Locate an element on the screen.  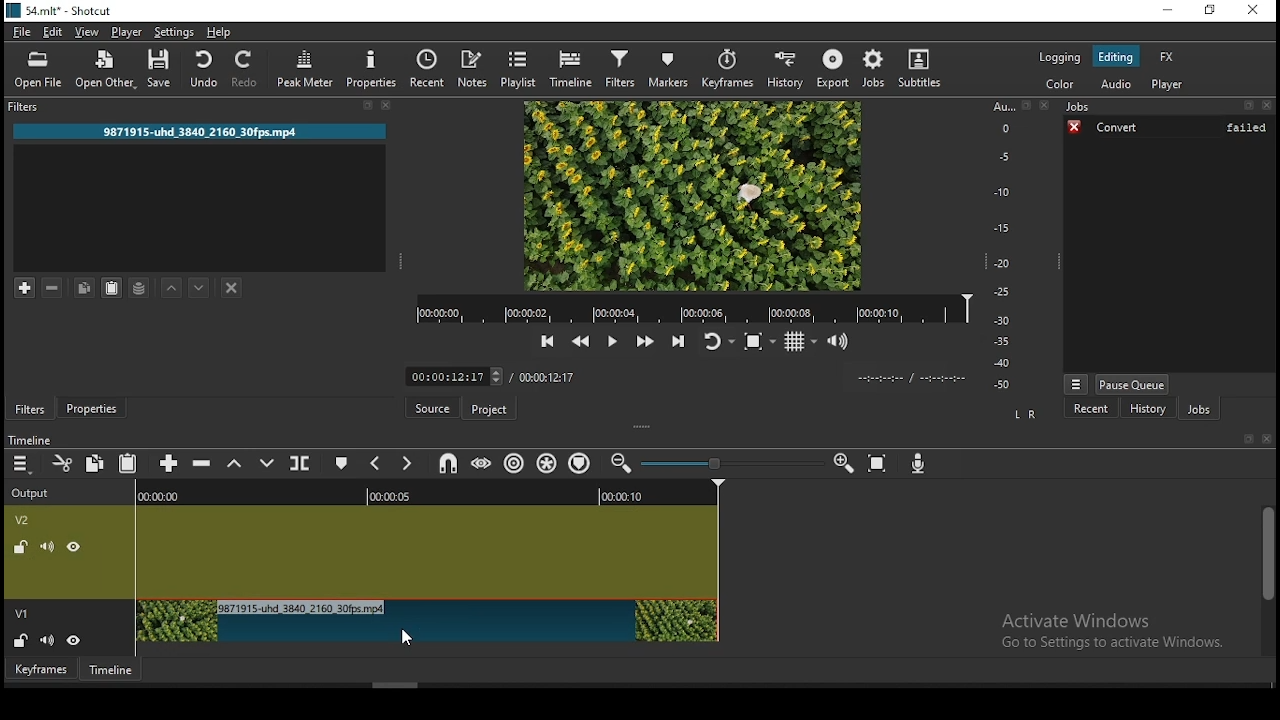
source is located at coordinates (433, 408).